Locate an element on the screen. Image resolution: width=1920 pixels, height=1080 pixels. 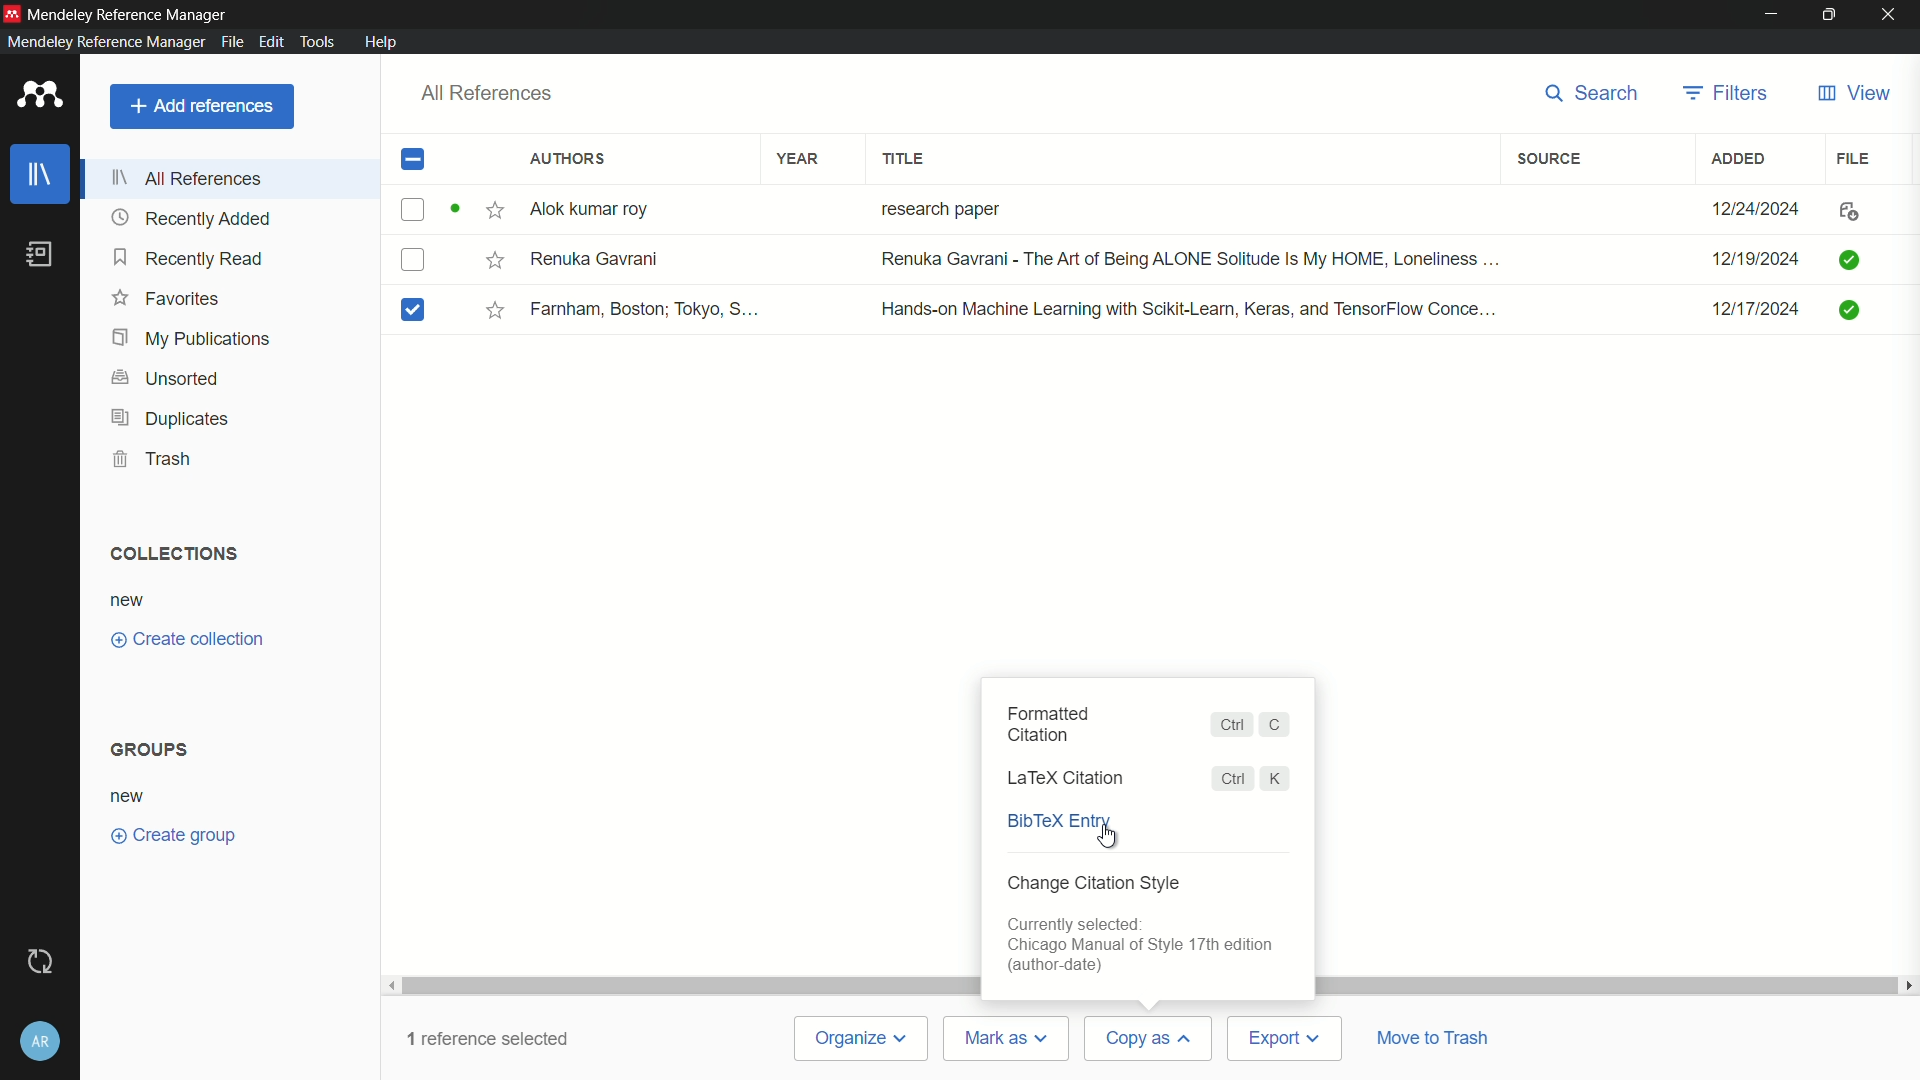
create collection is located at coordinates (184, 639).